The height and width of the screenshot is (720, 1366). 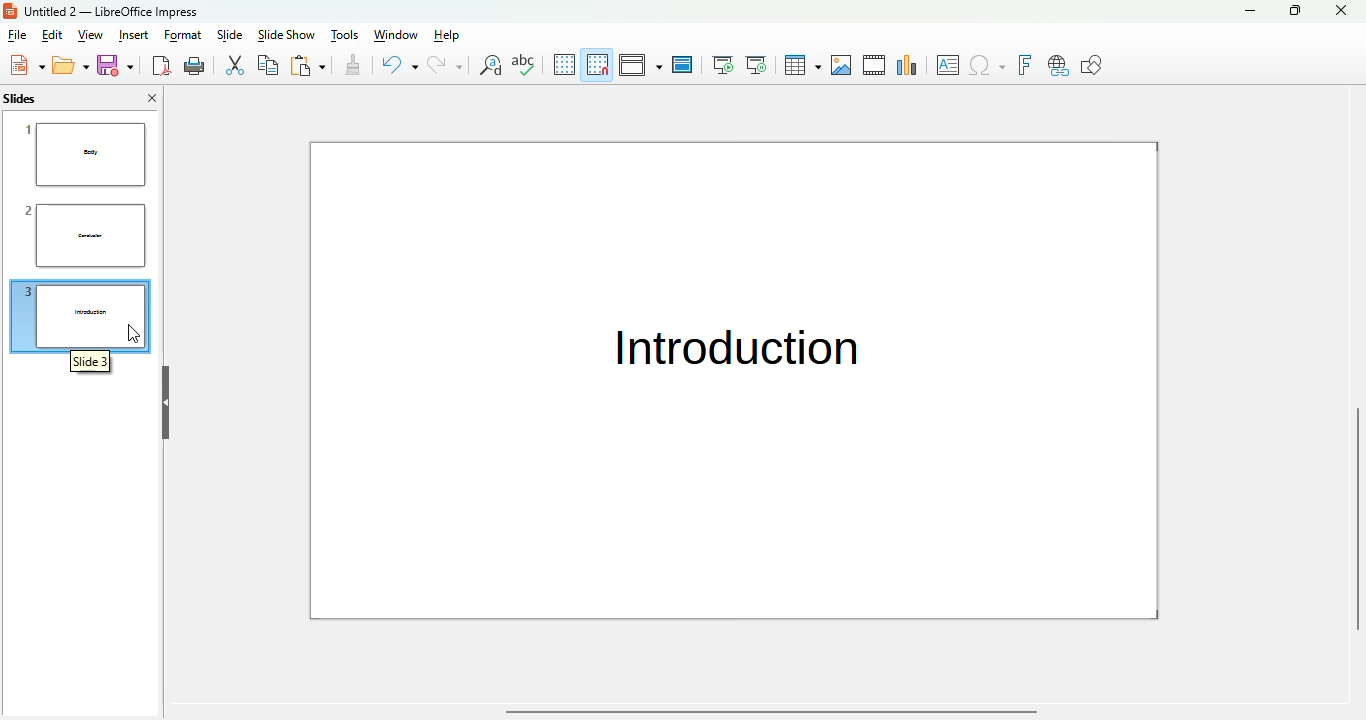 I want to click on slides, so click(x=19, y=99).